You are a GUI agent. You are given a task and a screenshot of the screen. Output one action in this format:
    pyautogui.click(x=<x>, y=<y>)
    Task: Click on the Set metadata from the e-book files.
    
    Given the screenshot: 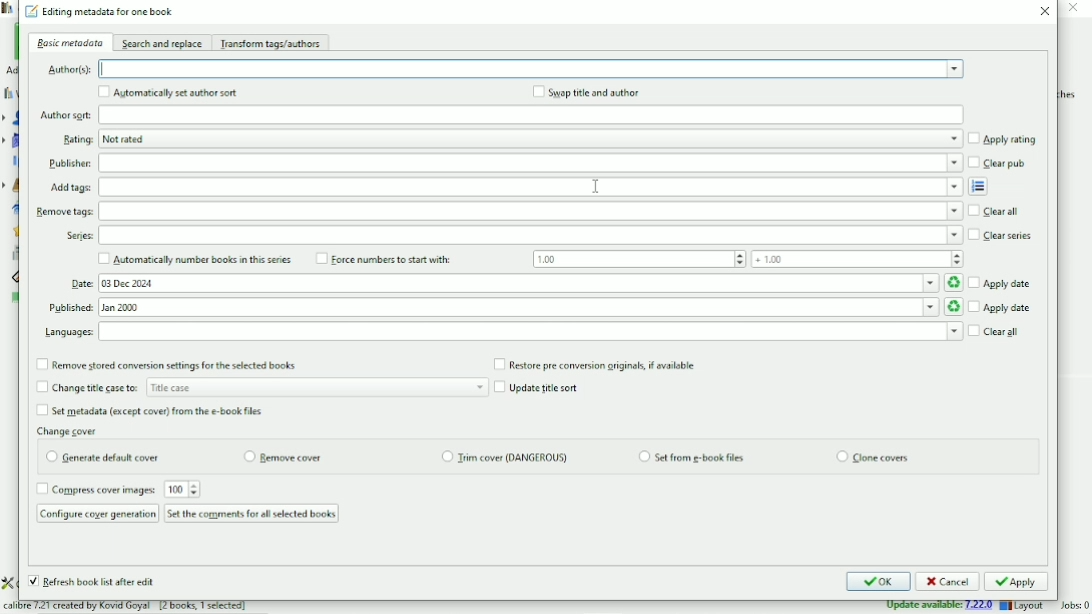 What is the action you would take?
    pyautogui.click(x=150, y=412)
    